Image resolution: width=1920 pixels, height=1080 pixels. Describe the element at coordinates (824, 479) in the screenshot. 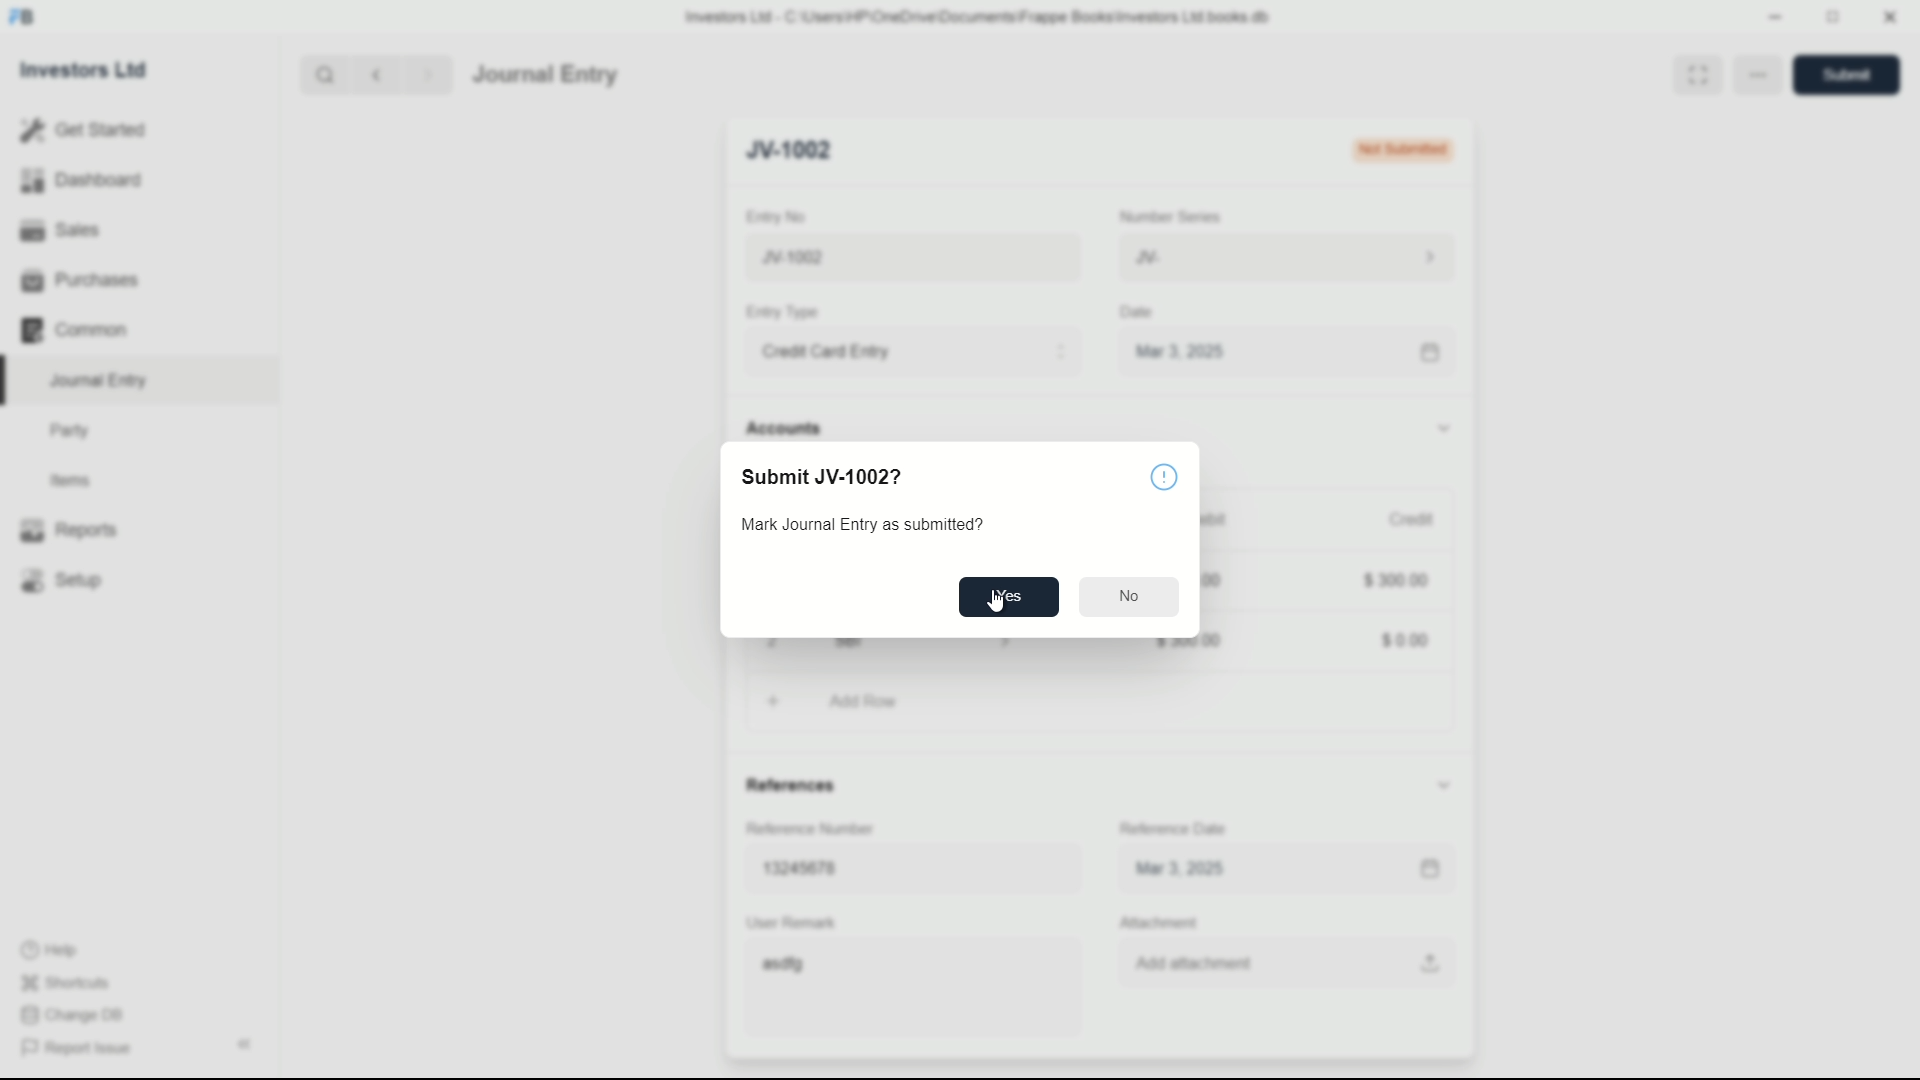

I see `Submit JV-1002?` at that location.